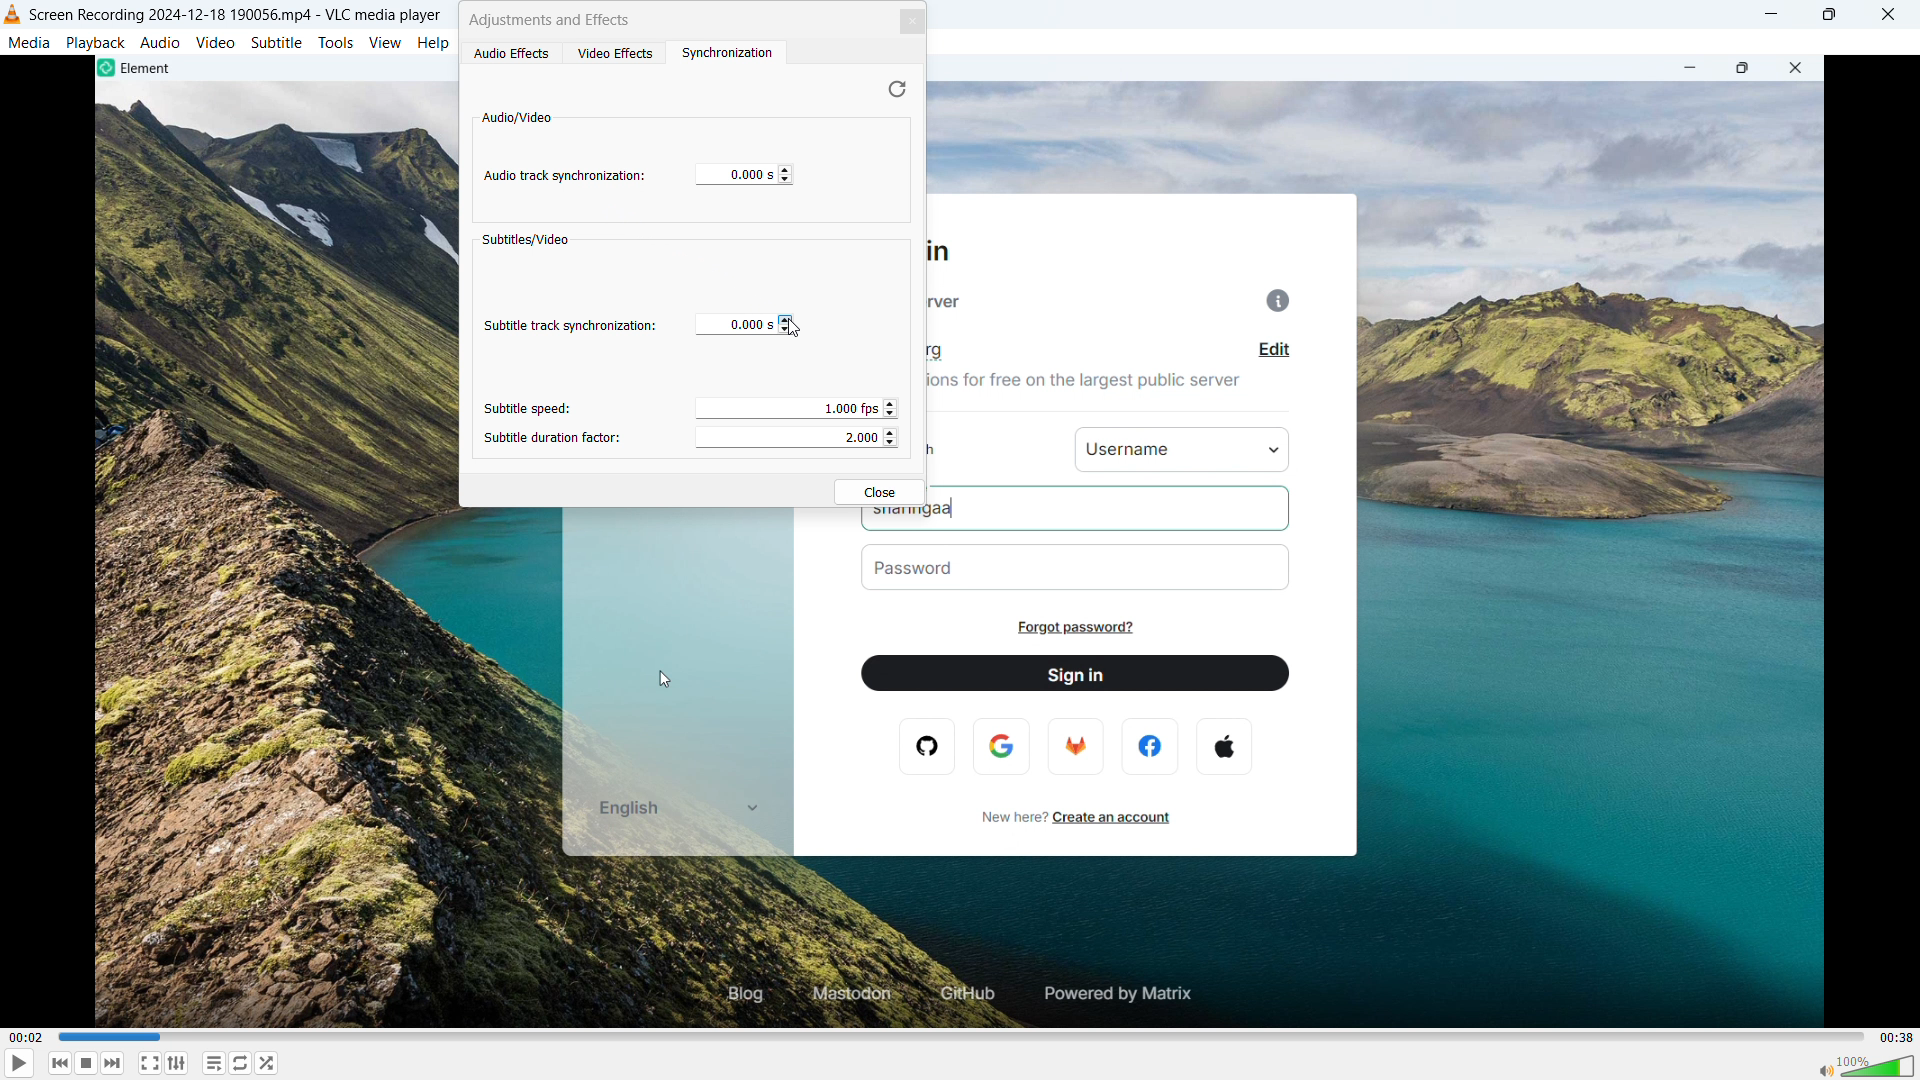  I want to click on time bar, so click(962, 1037).